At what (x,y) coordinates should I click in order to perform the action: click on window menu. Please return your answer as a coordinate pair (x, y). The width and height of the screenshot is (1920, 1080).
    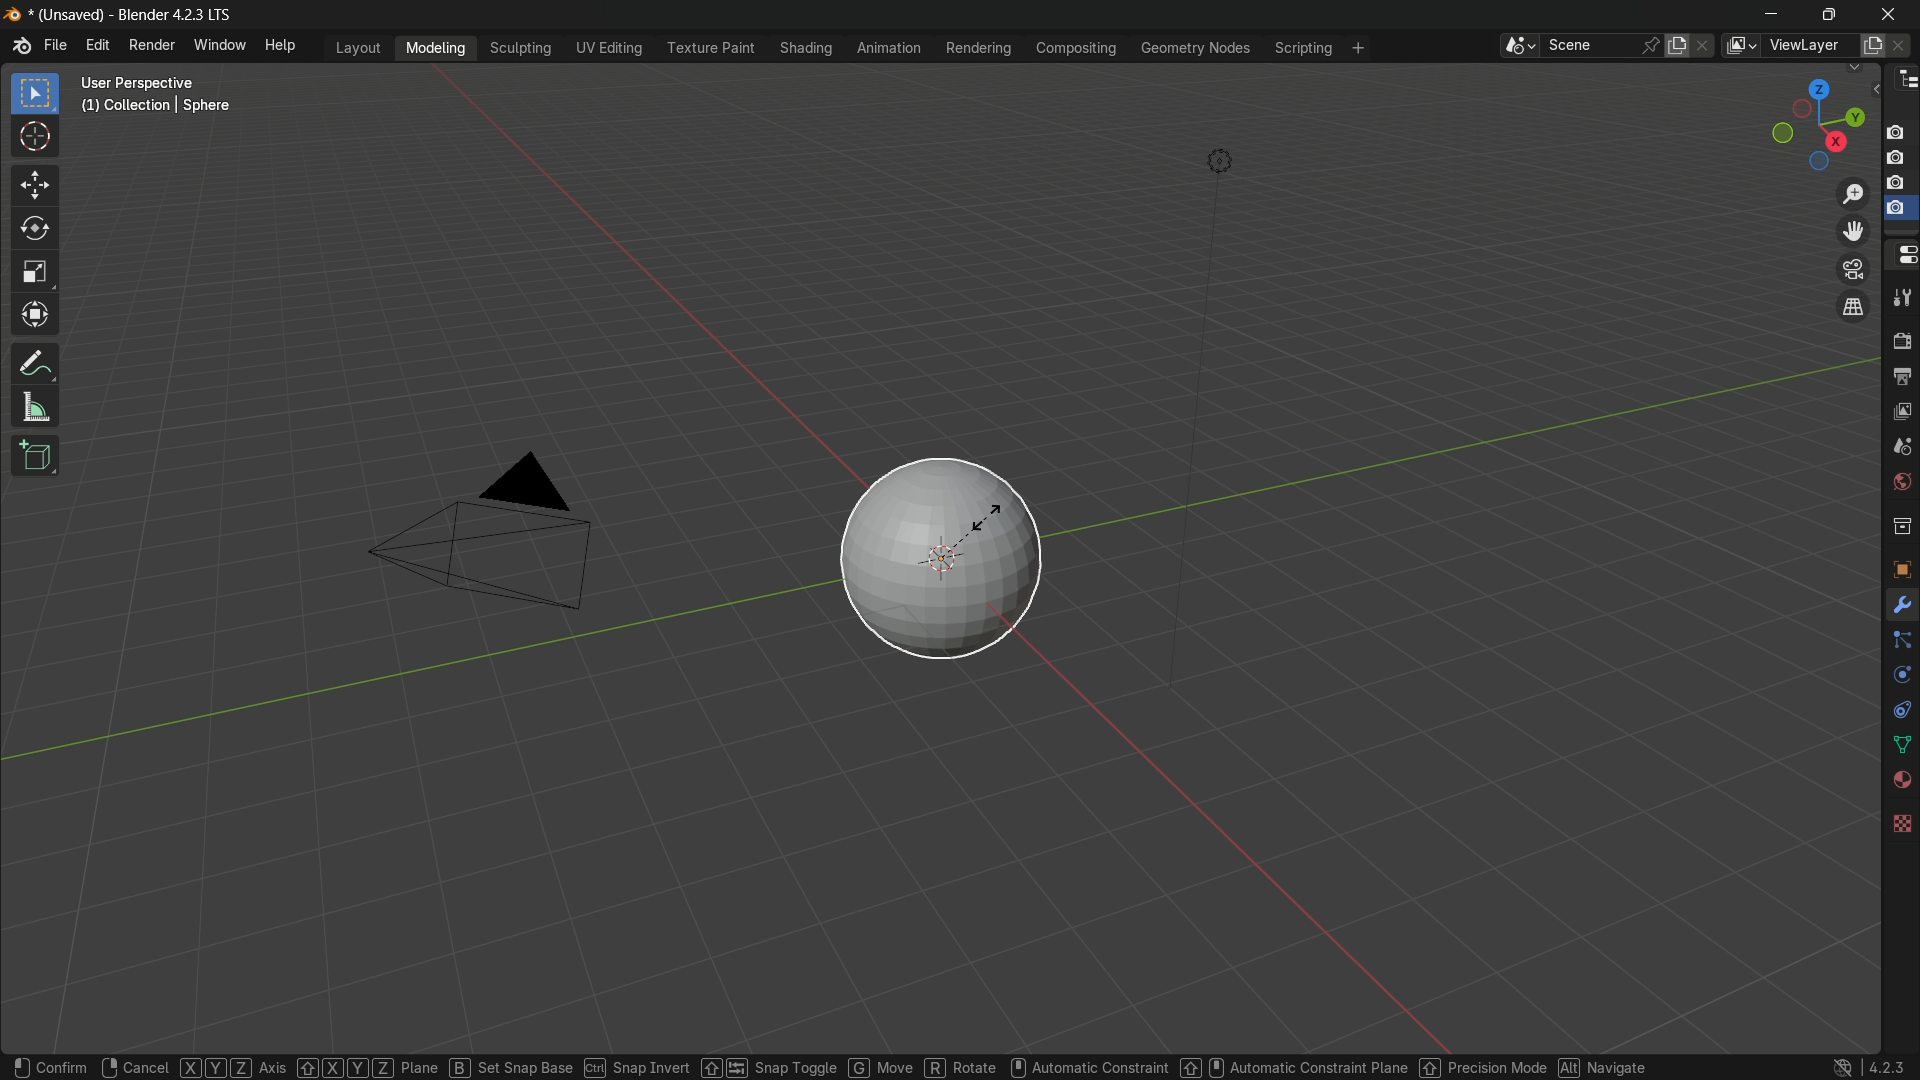
    Looking at the image, I should click on (219, 48).